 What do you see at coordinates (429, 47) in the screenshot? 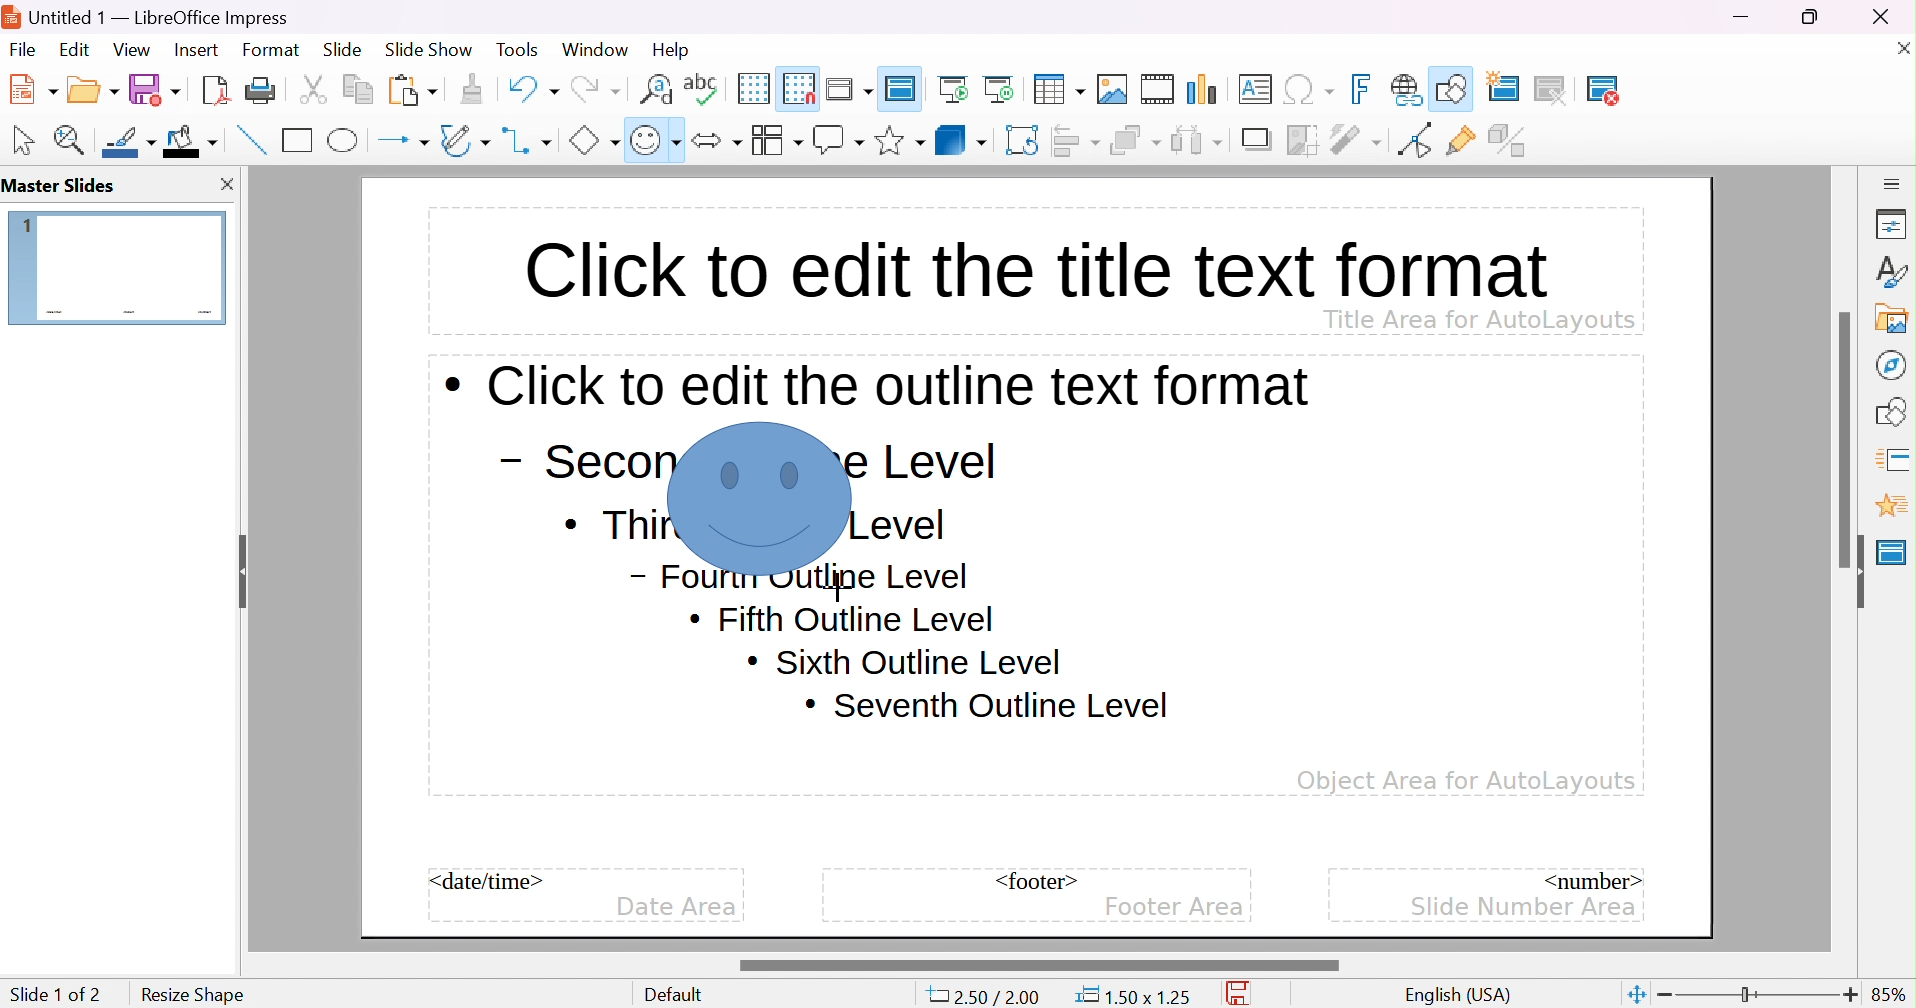
I see `slide show` at bounding box center [429, 47].